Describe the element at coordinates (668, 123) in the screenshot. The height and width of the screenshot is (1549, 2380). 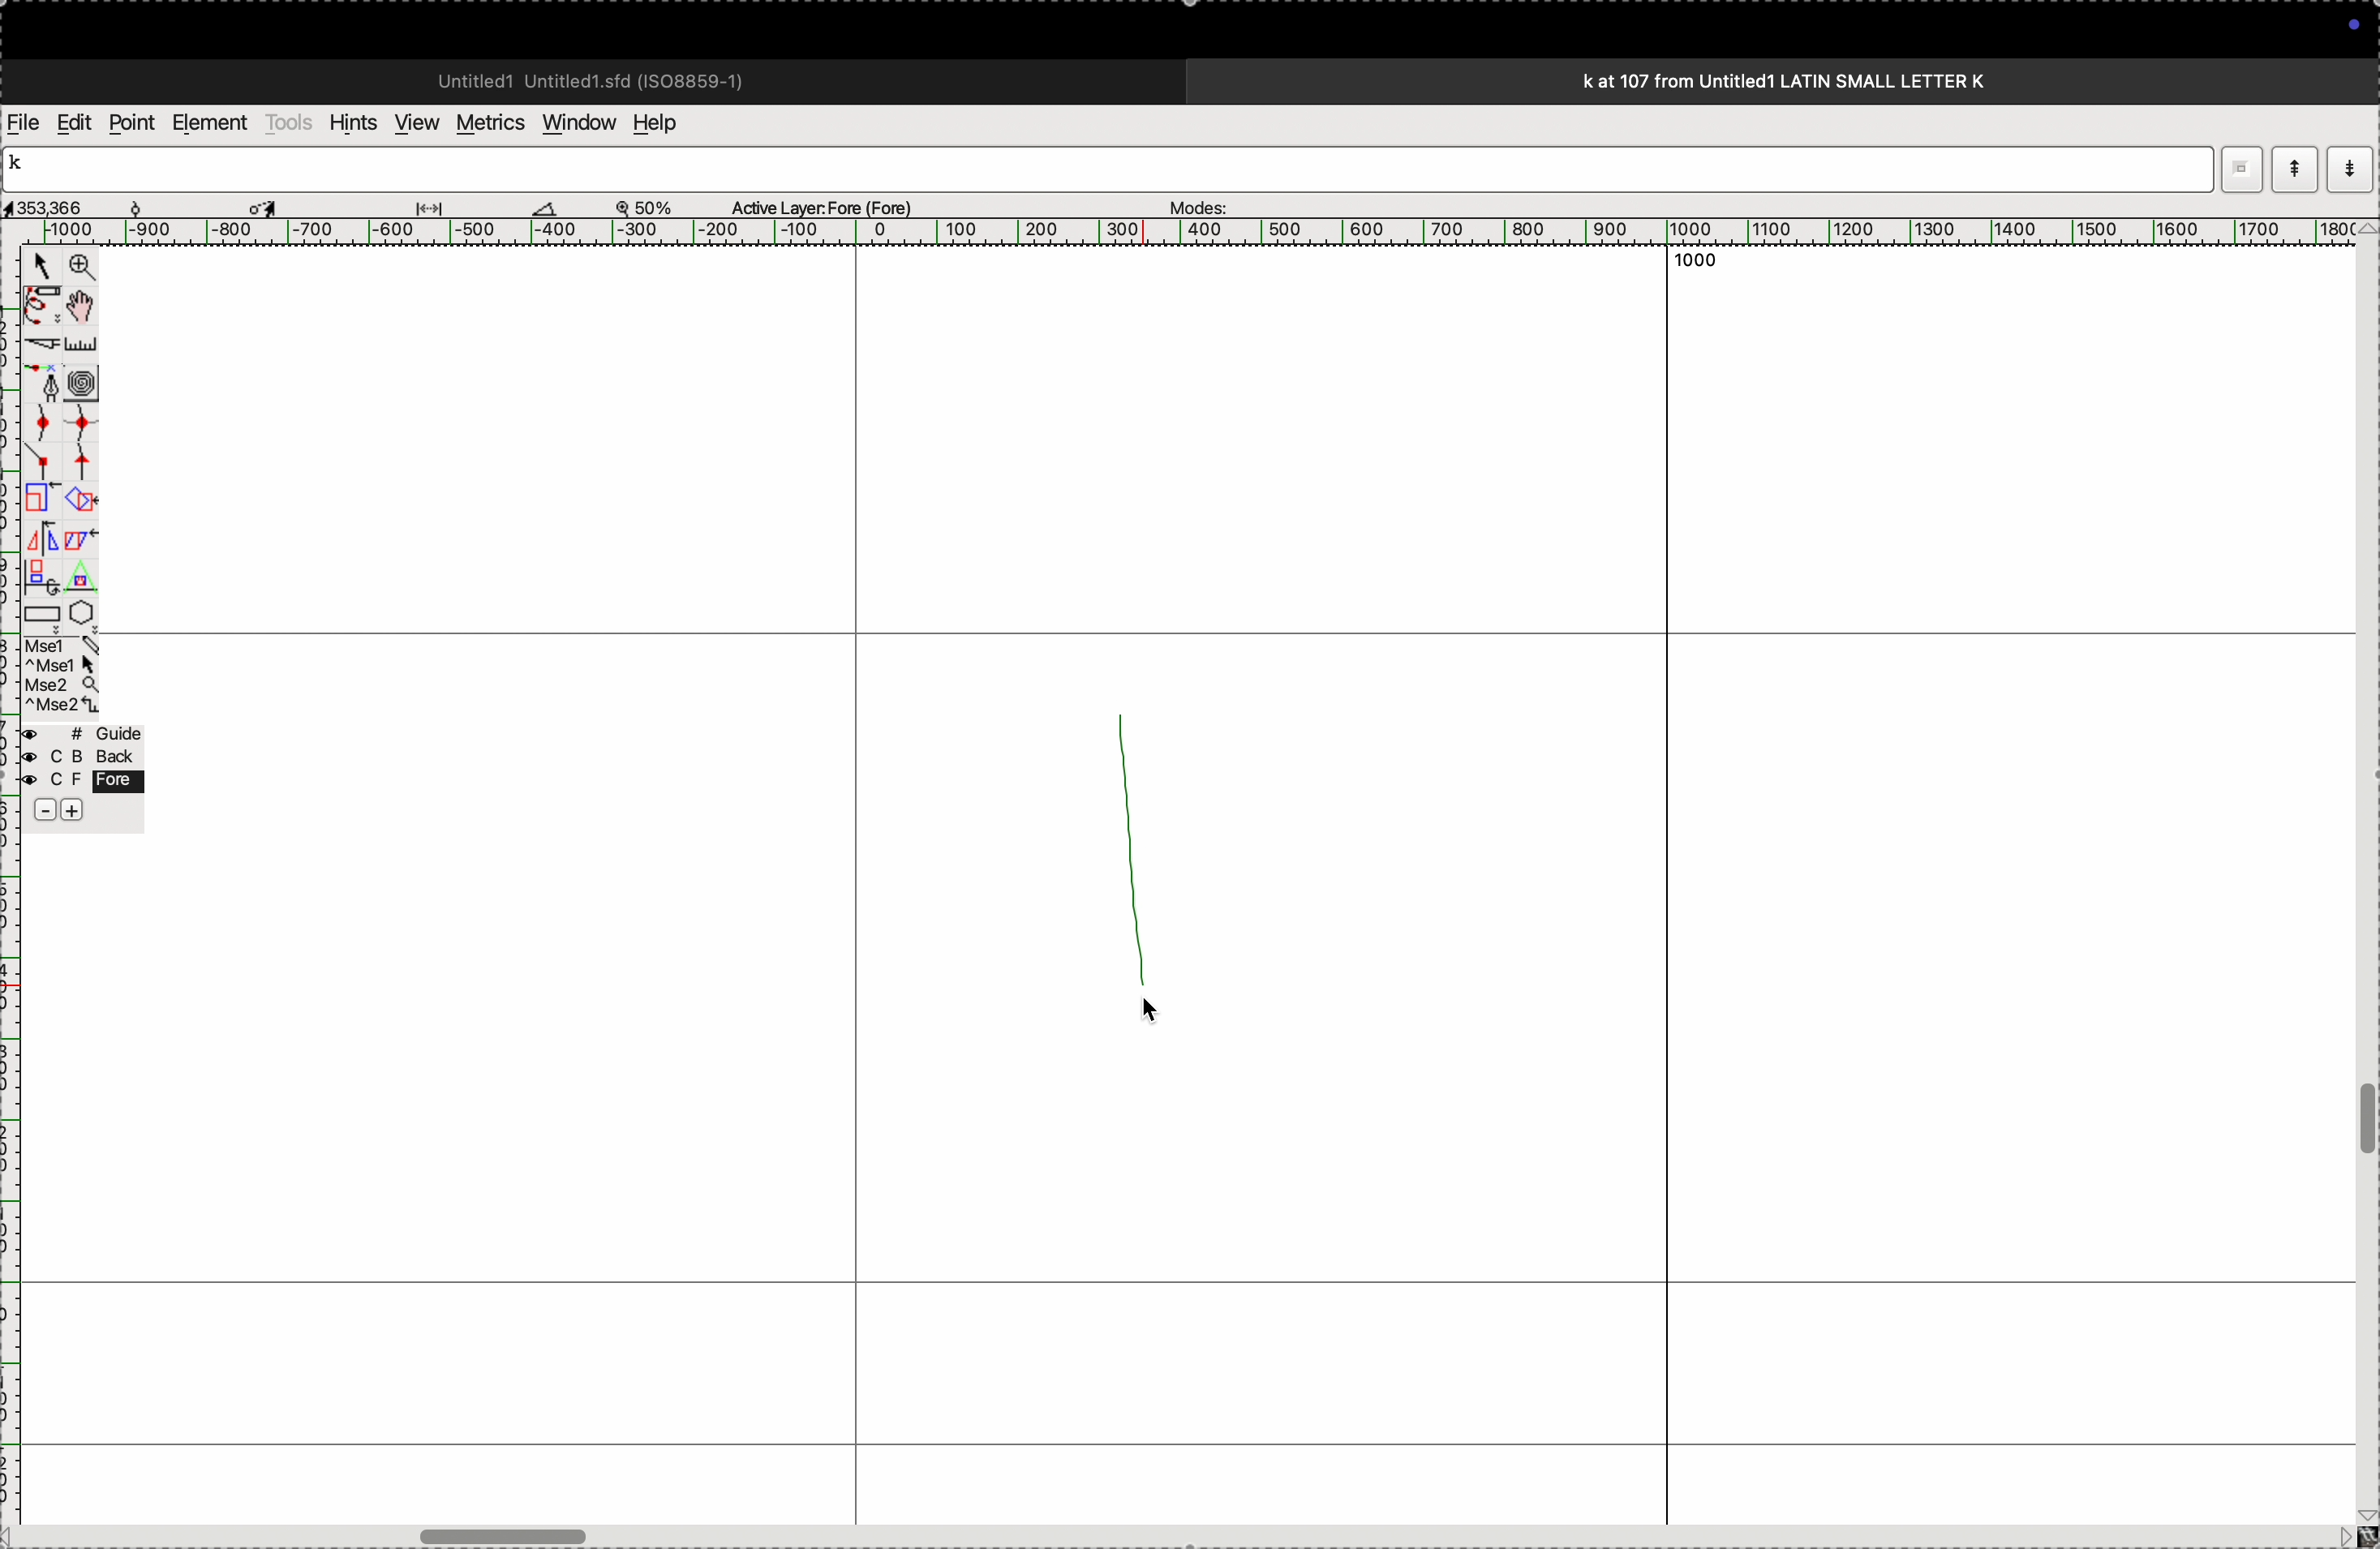
I see `help` at that location.